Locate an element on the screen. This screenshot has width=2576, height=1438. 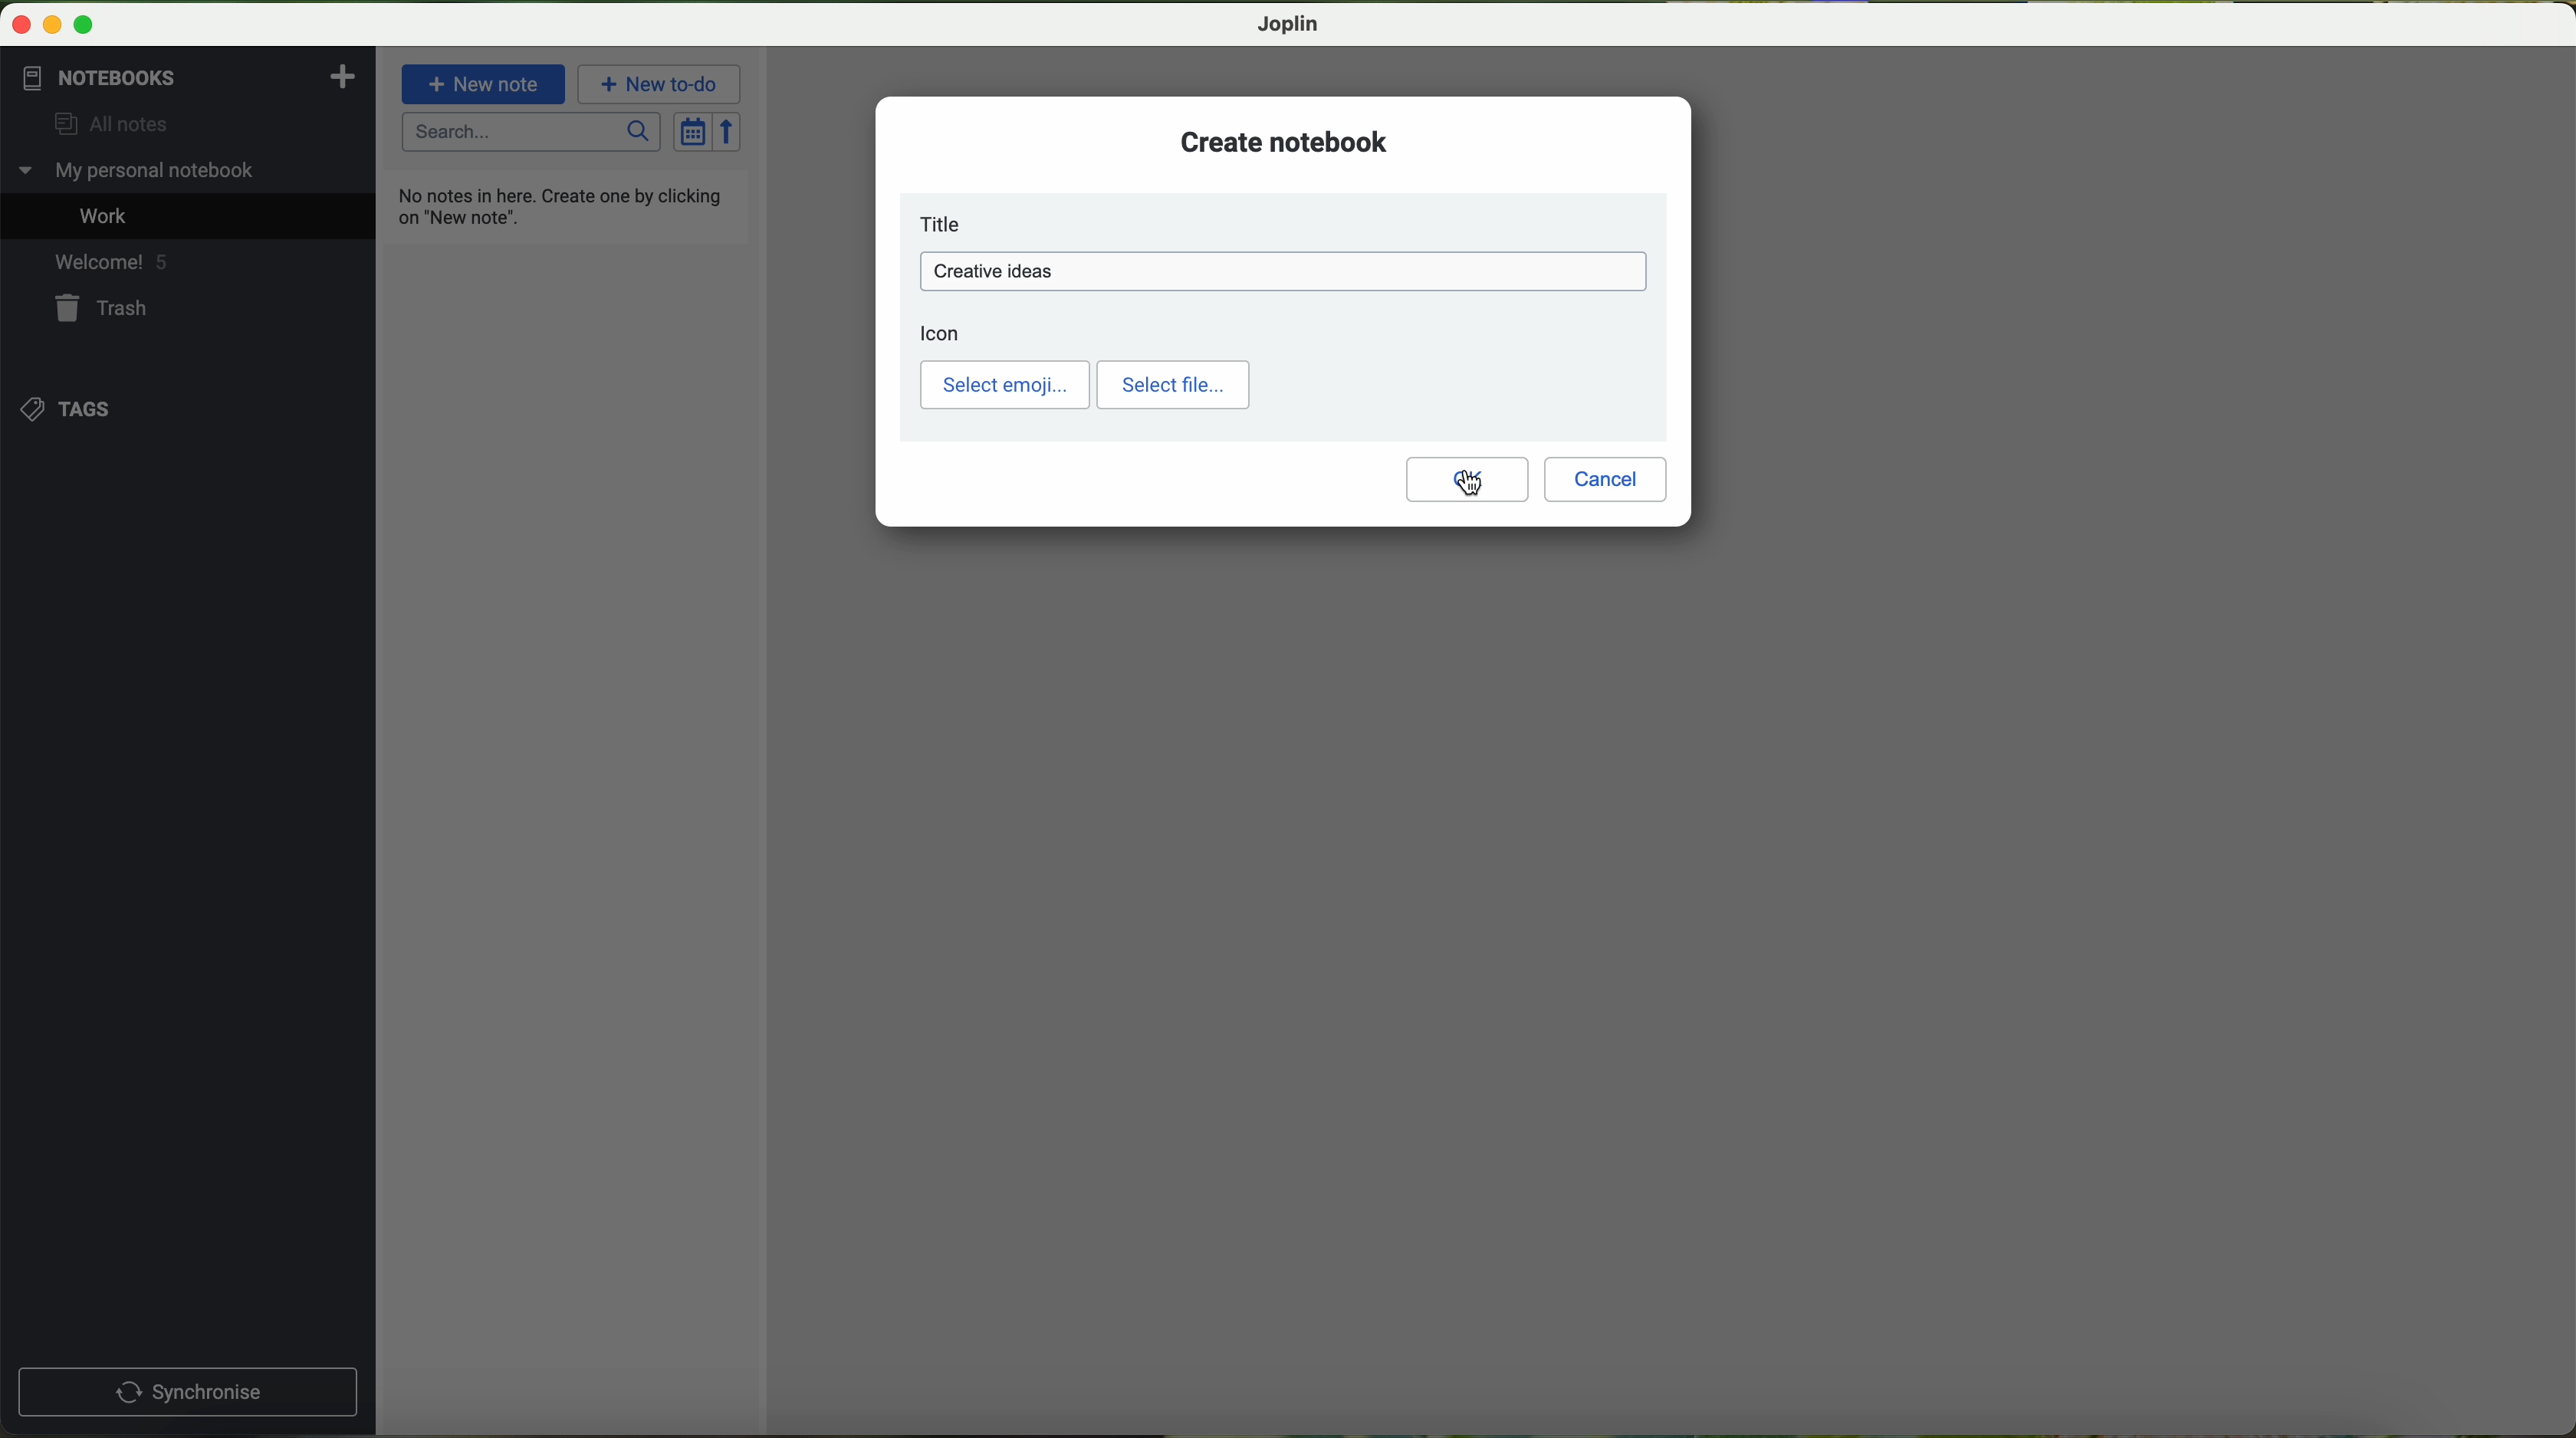
select file is located at coordinates (1173, 385).